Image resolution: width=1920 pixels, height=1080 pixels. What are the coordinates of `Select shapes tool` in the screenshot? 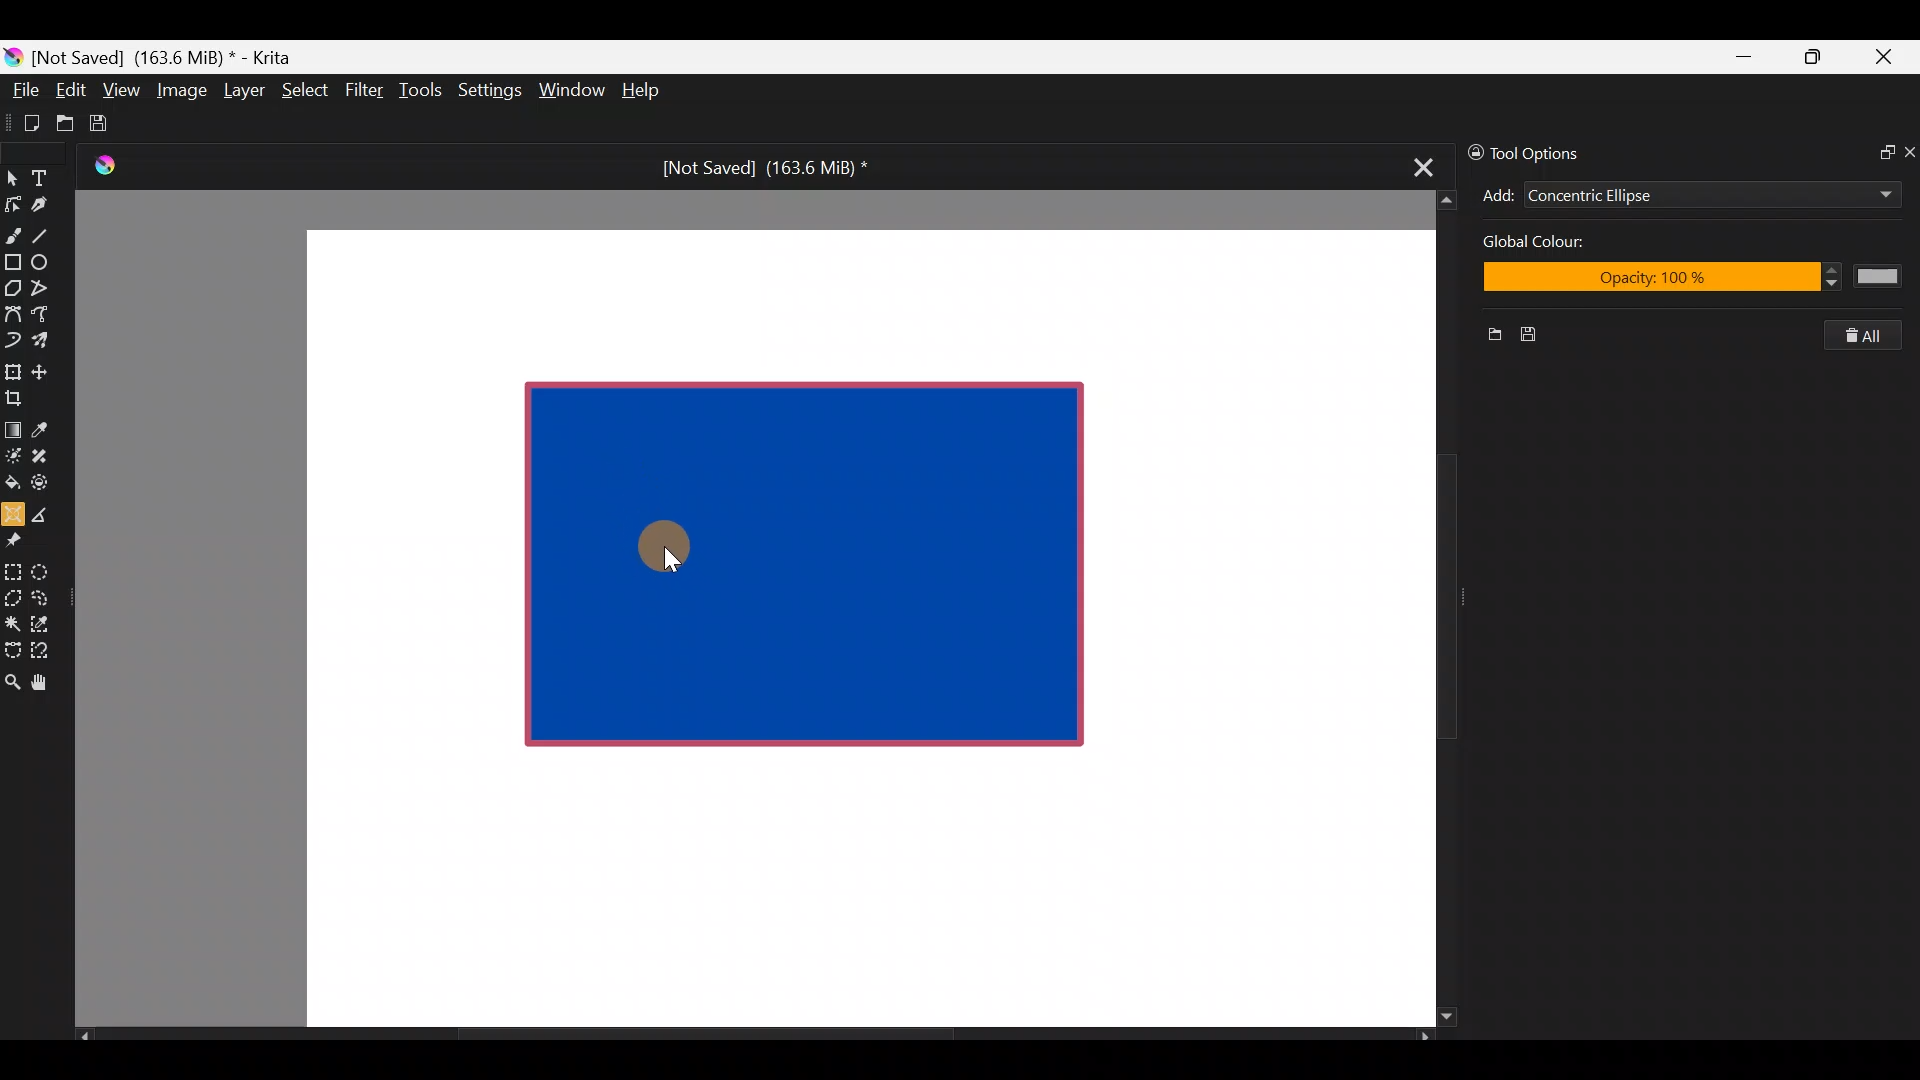 It's located at (12, 180).